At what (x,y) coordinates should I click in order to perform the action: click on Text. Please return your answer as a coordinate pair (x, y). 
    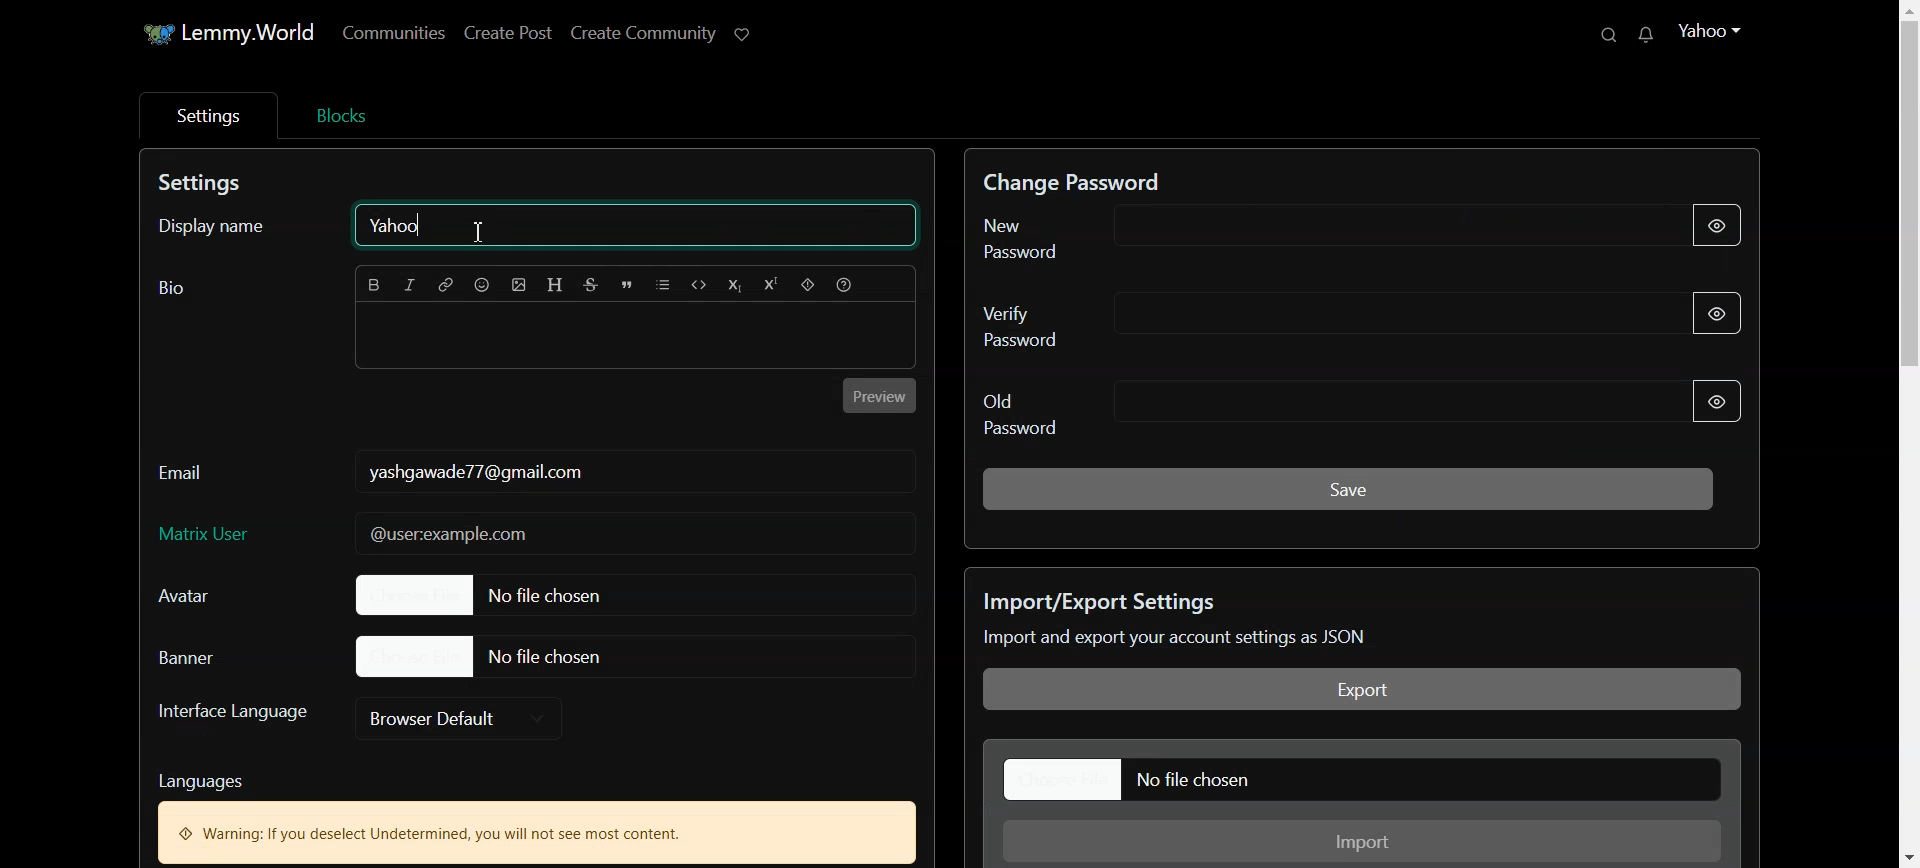
    Looking at the image, I should click on (205, 185).